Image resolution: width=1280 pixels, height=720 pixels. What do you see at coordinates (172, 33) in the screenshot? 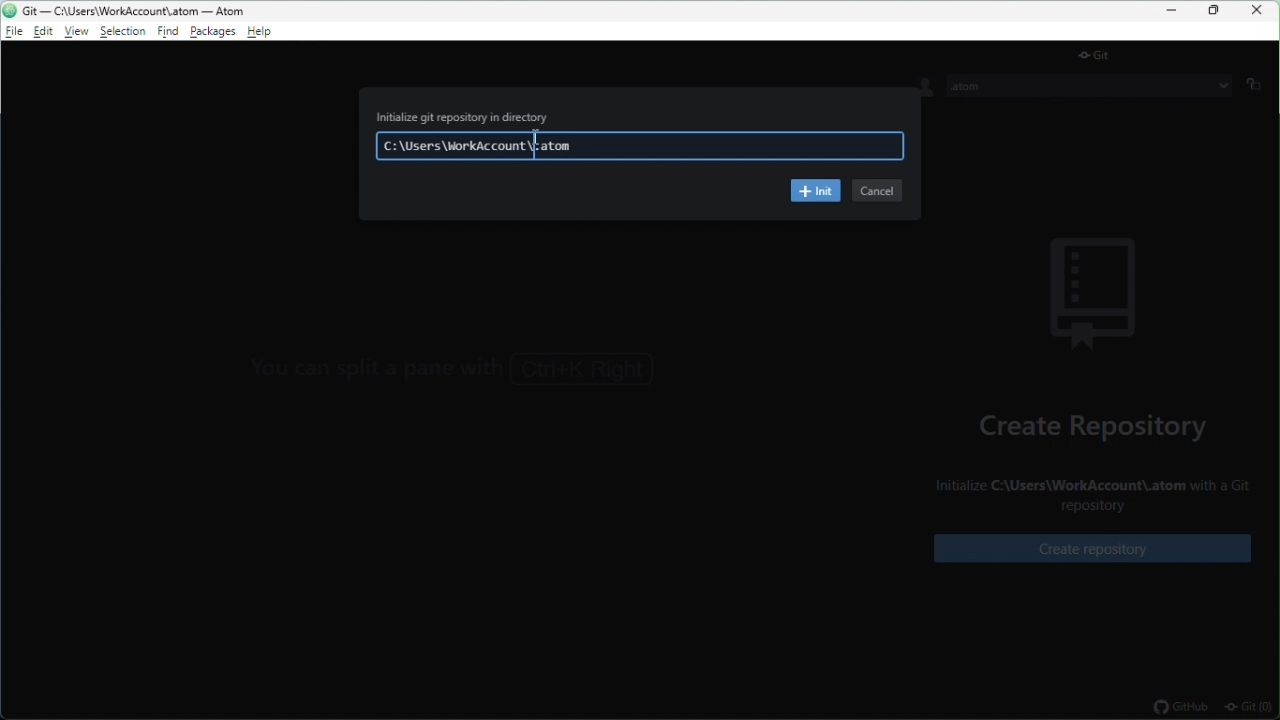
I see `find` at bounding box center [172, 33].